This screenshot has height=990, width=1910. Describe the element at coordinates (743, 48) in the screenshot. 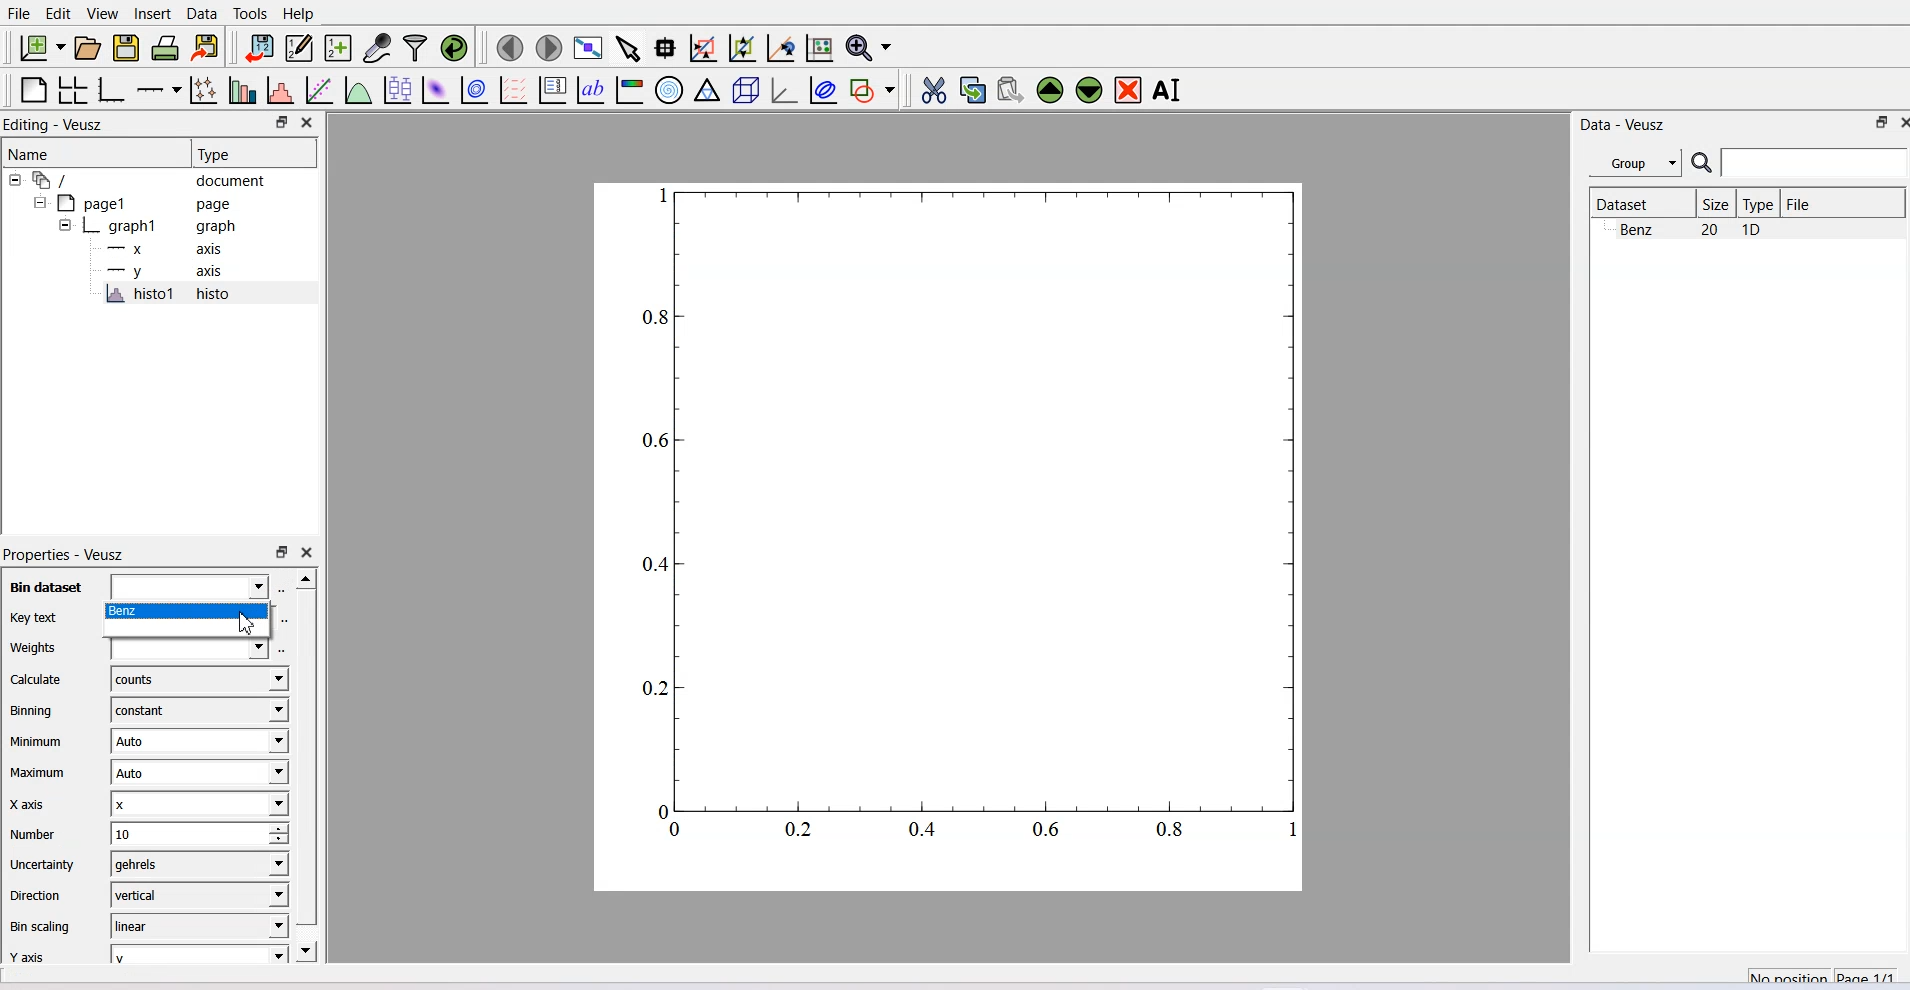

I see `Zoom out of graph axes` at that location.